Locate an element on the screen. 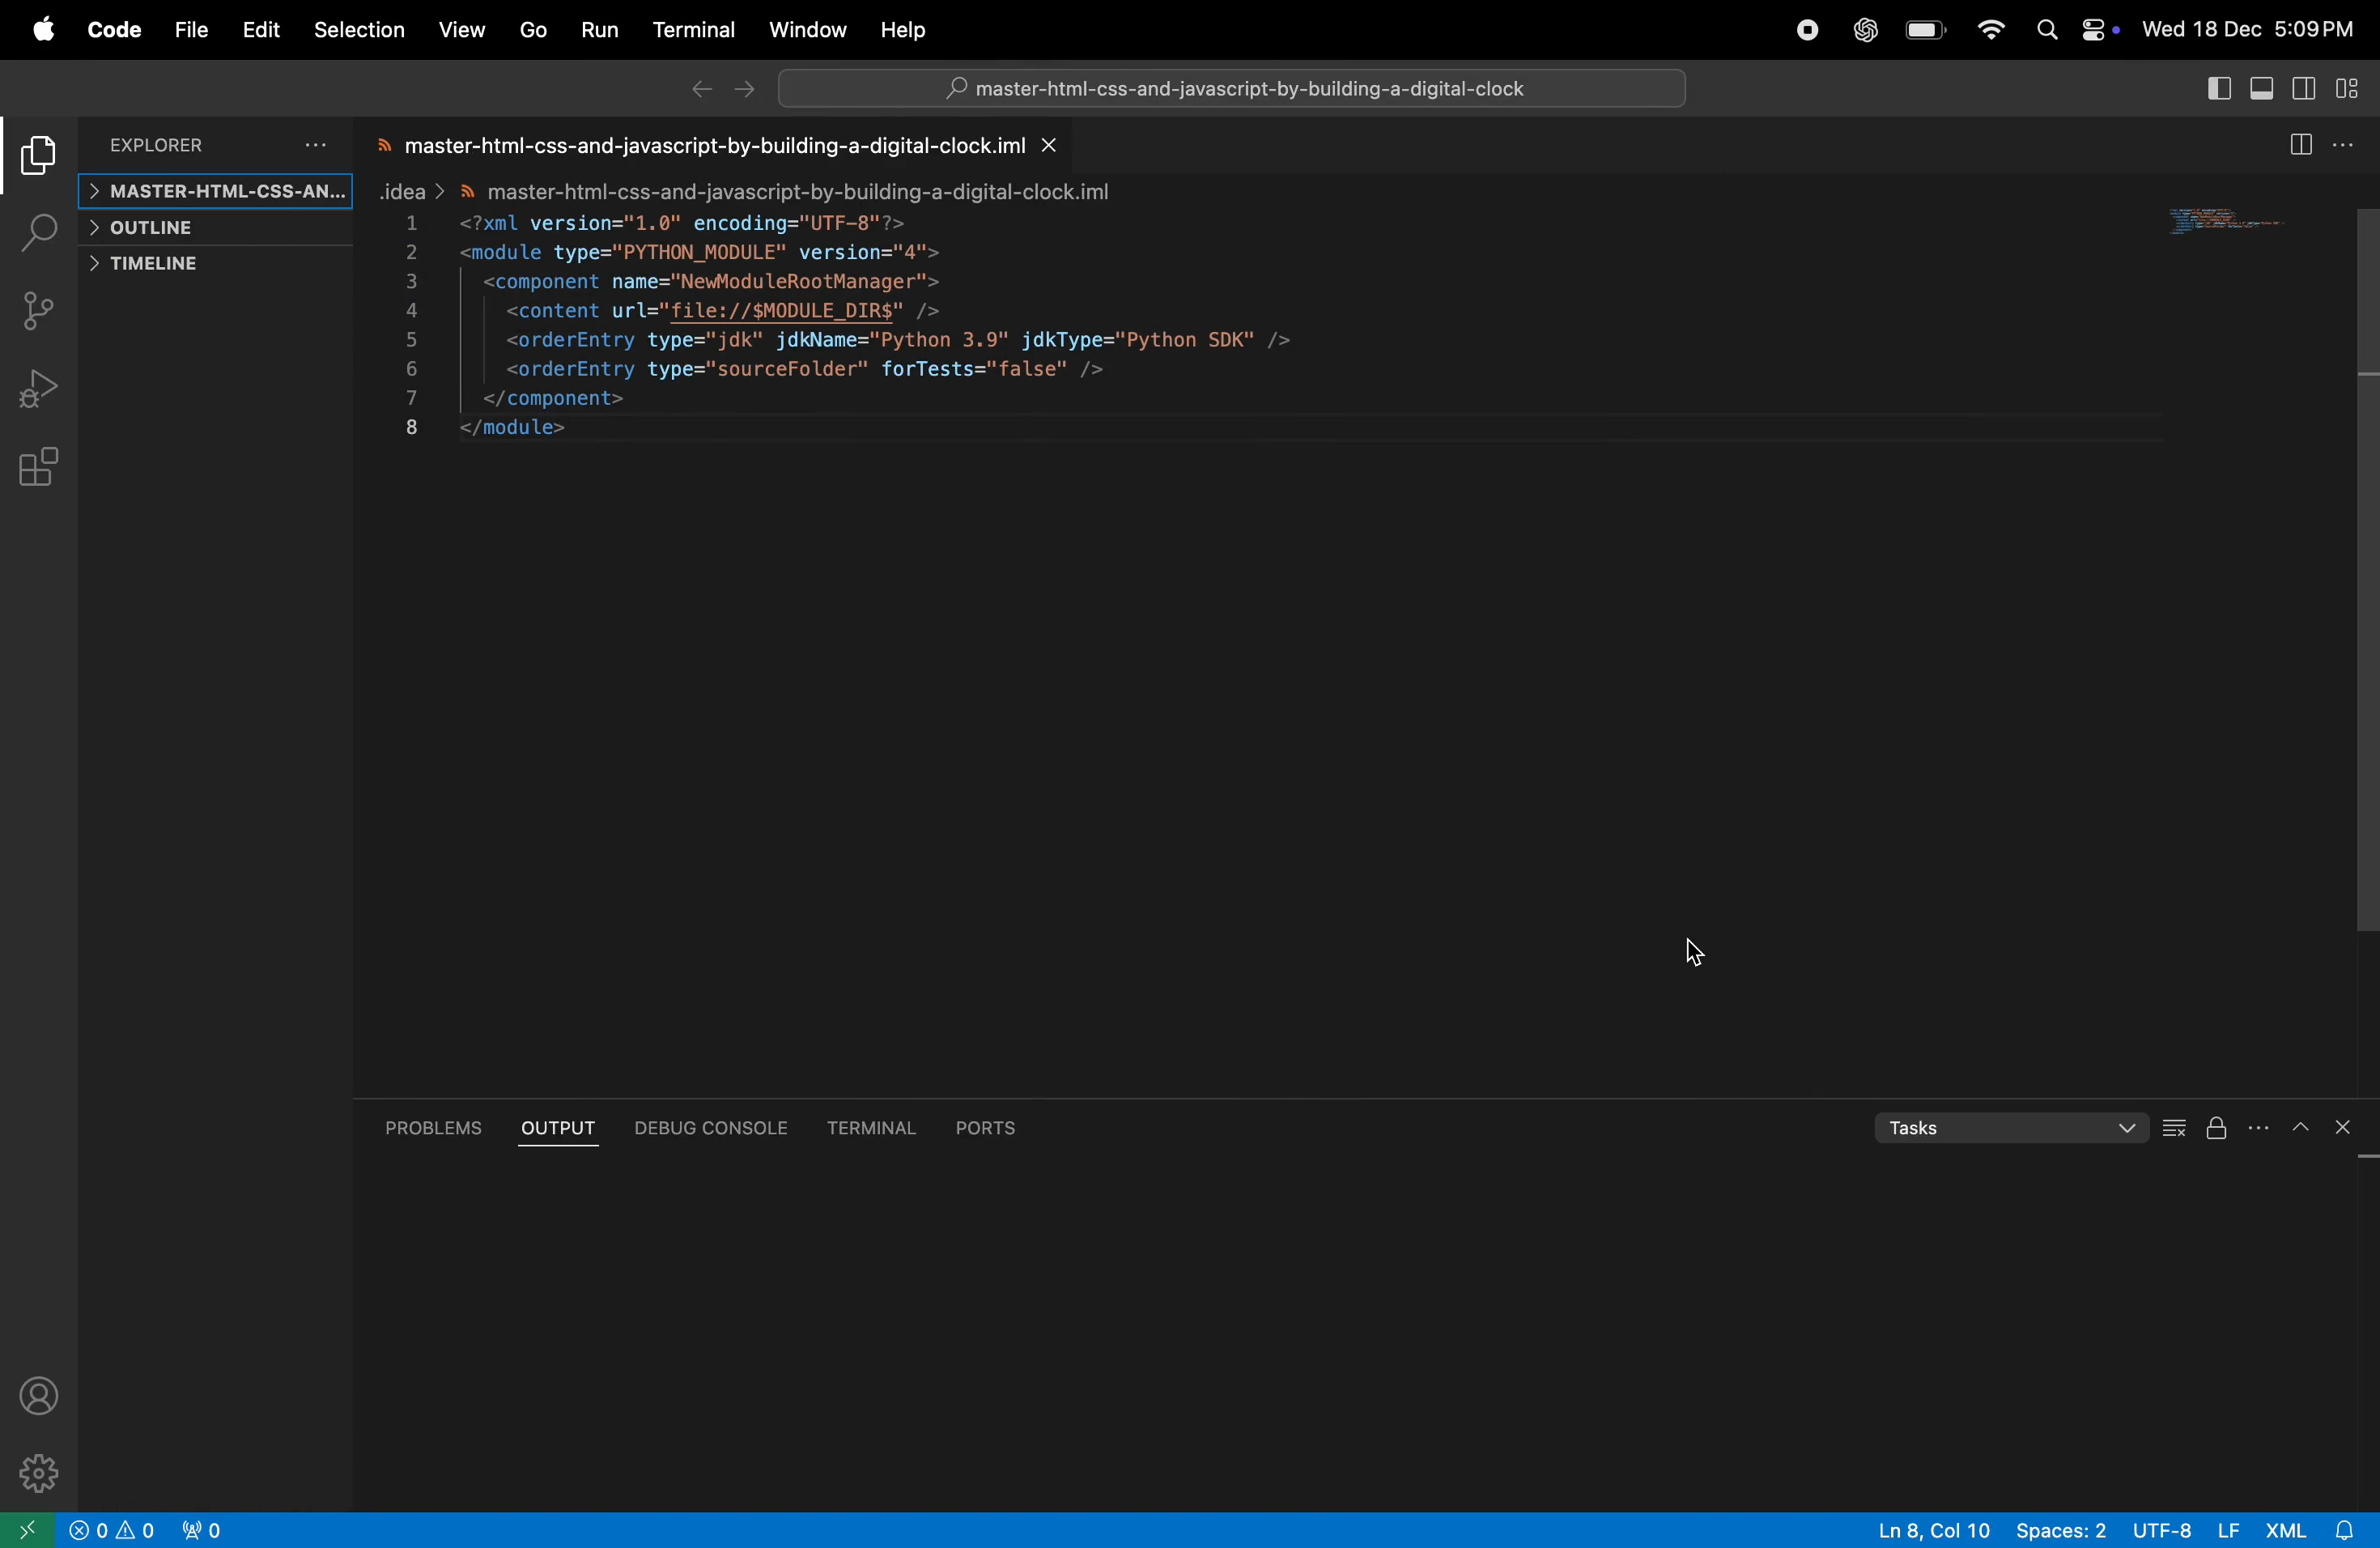 The image size is (2380, 1548). record is located at coordinates (1803, 32).